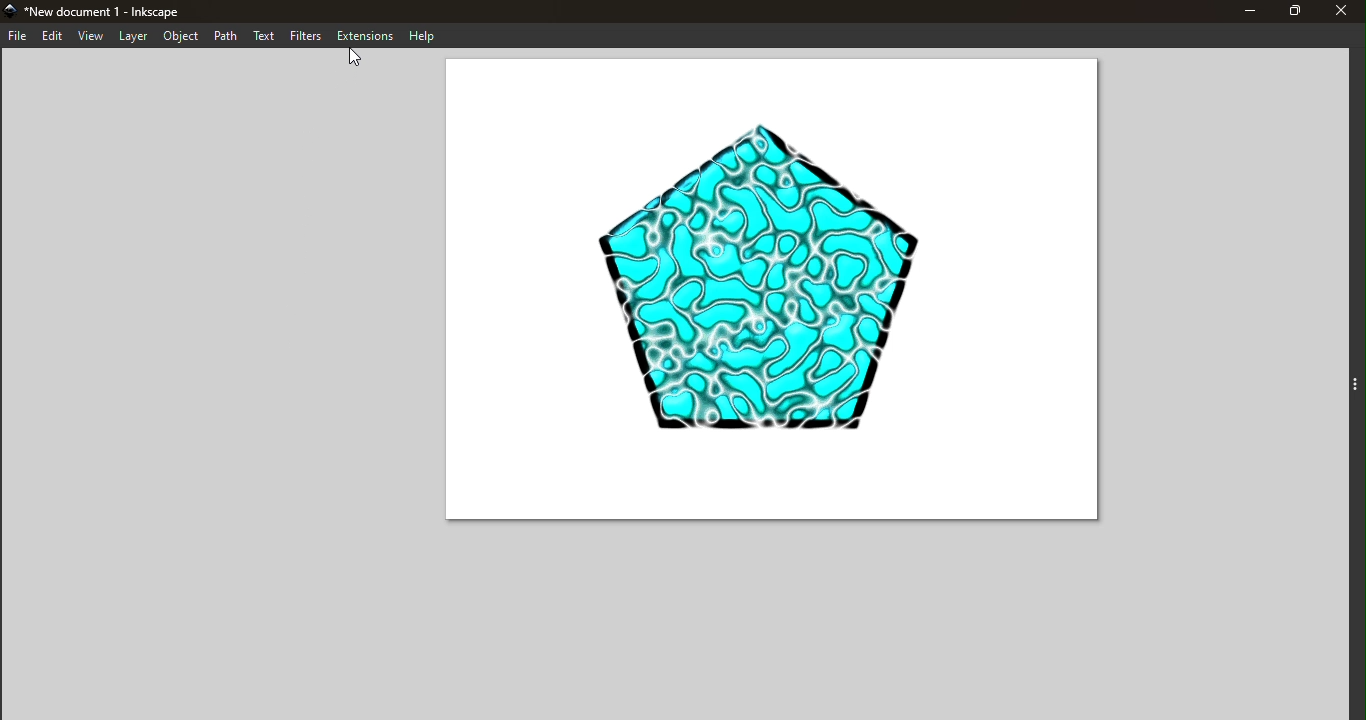 This screenshot has width=1366, height=720. What do you see at coordinates (9, 10) in the screenshot?
I see `app Icon` at bounding box center [9, 10].